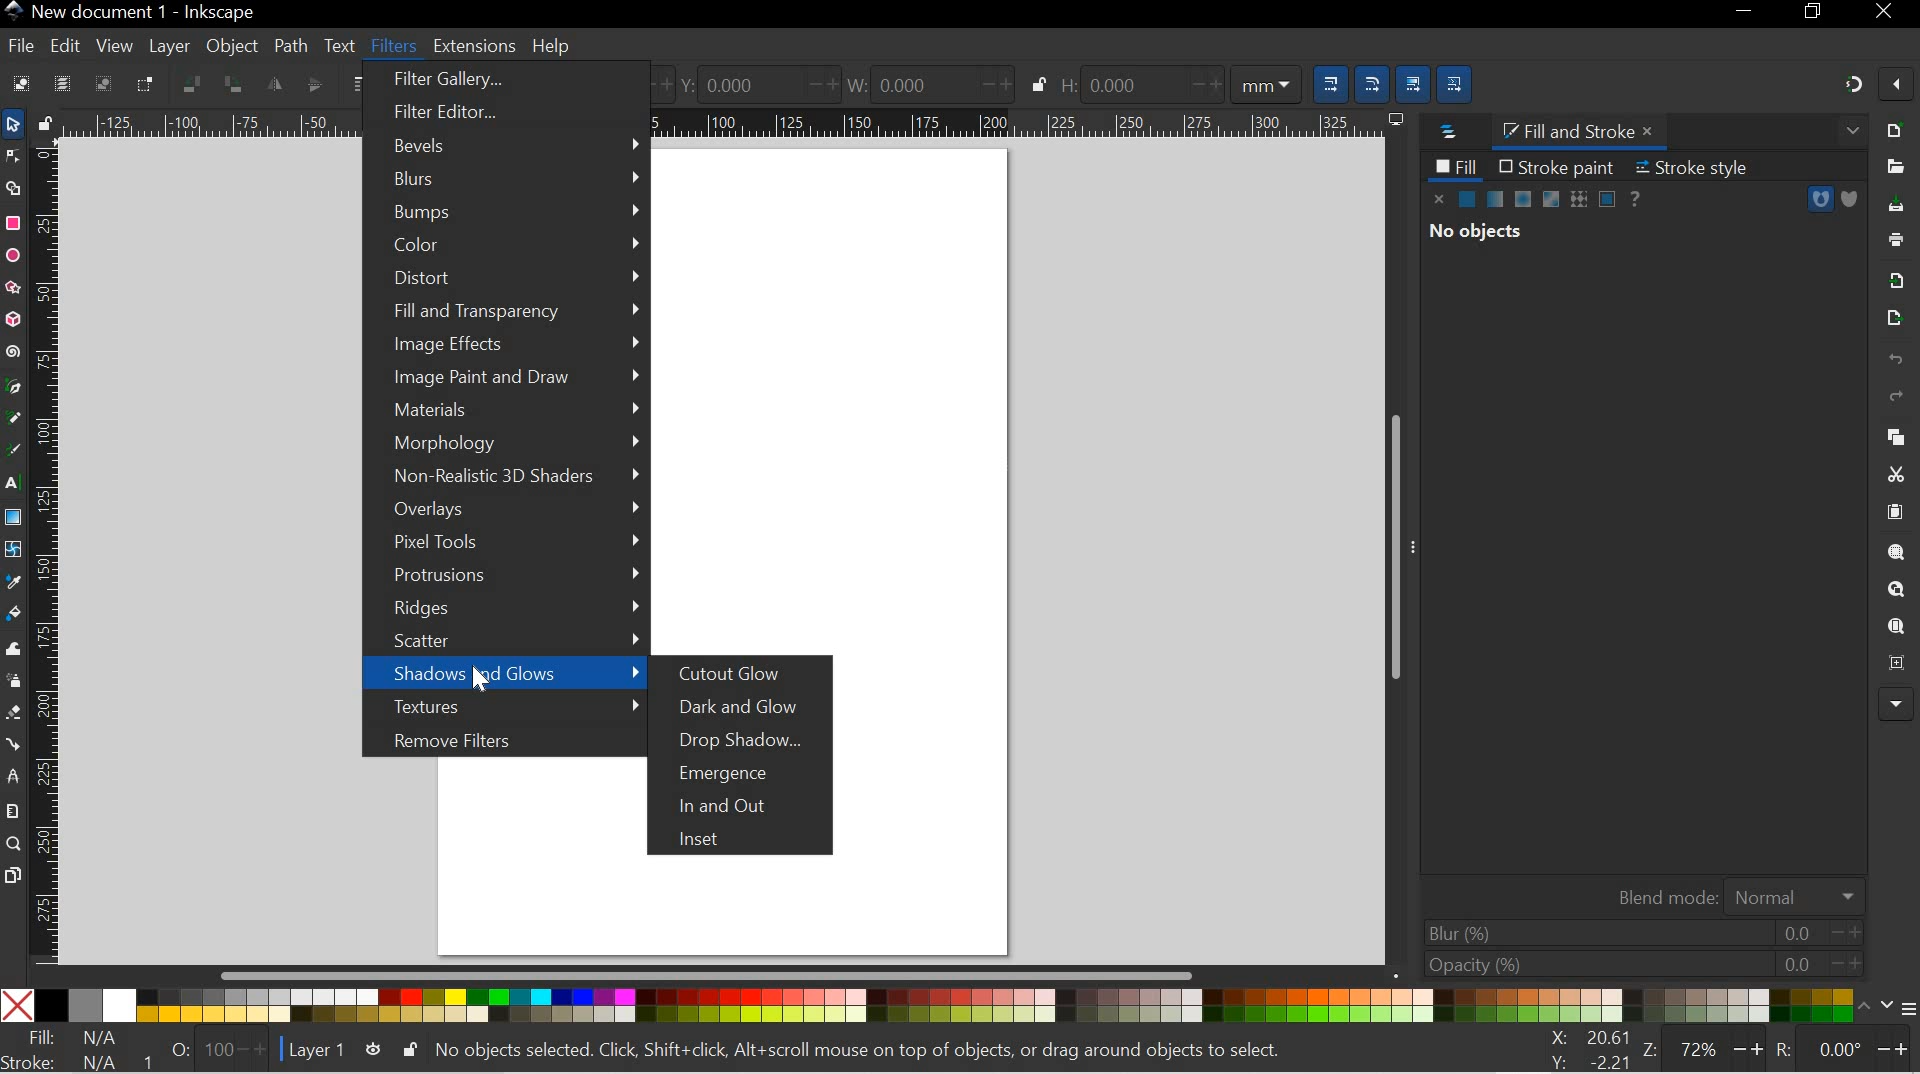 This screenshot has height=1074, width=1920. What do you see at coordinates (1896, 278) in the screenshot?
I see `IMPORT` at bounding box center [1896, 278].